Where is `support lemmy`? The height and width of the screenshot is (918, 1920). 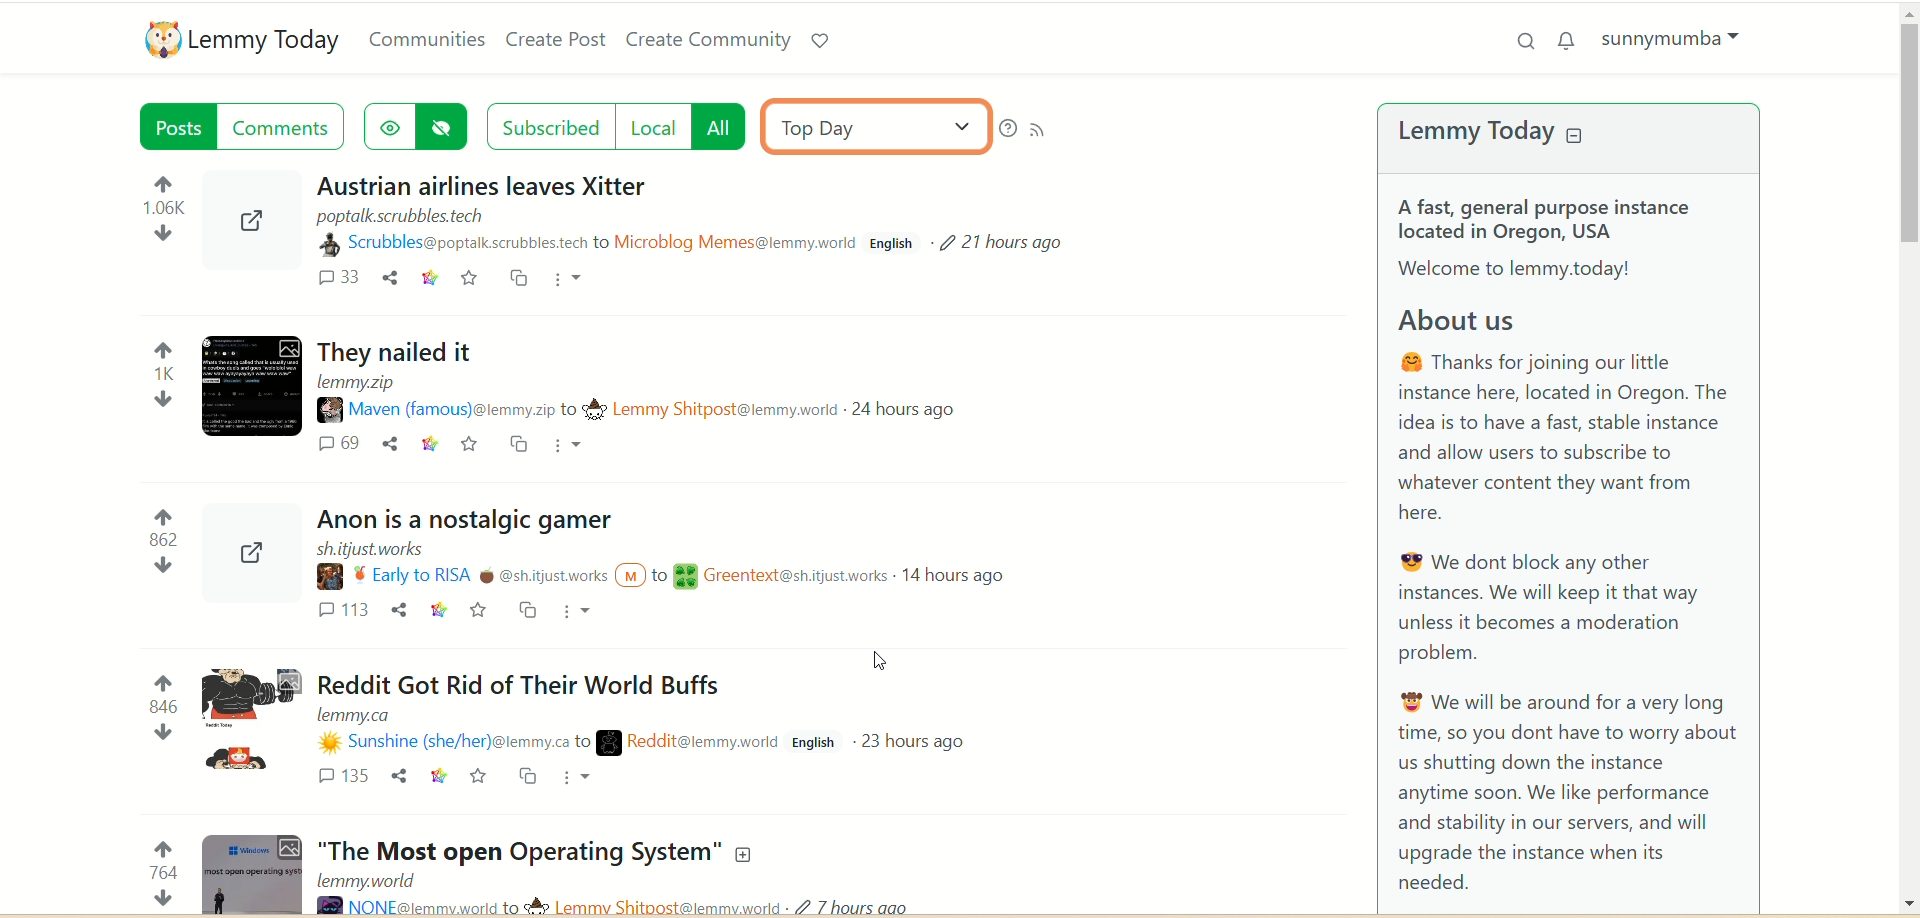
support lemmy is located at coordinates (819, 41).